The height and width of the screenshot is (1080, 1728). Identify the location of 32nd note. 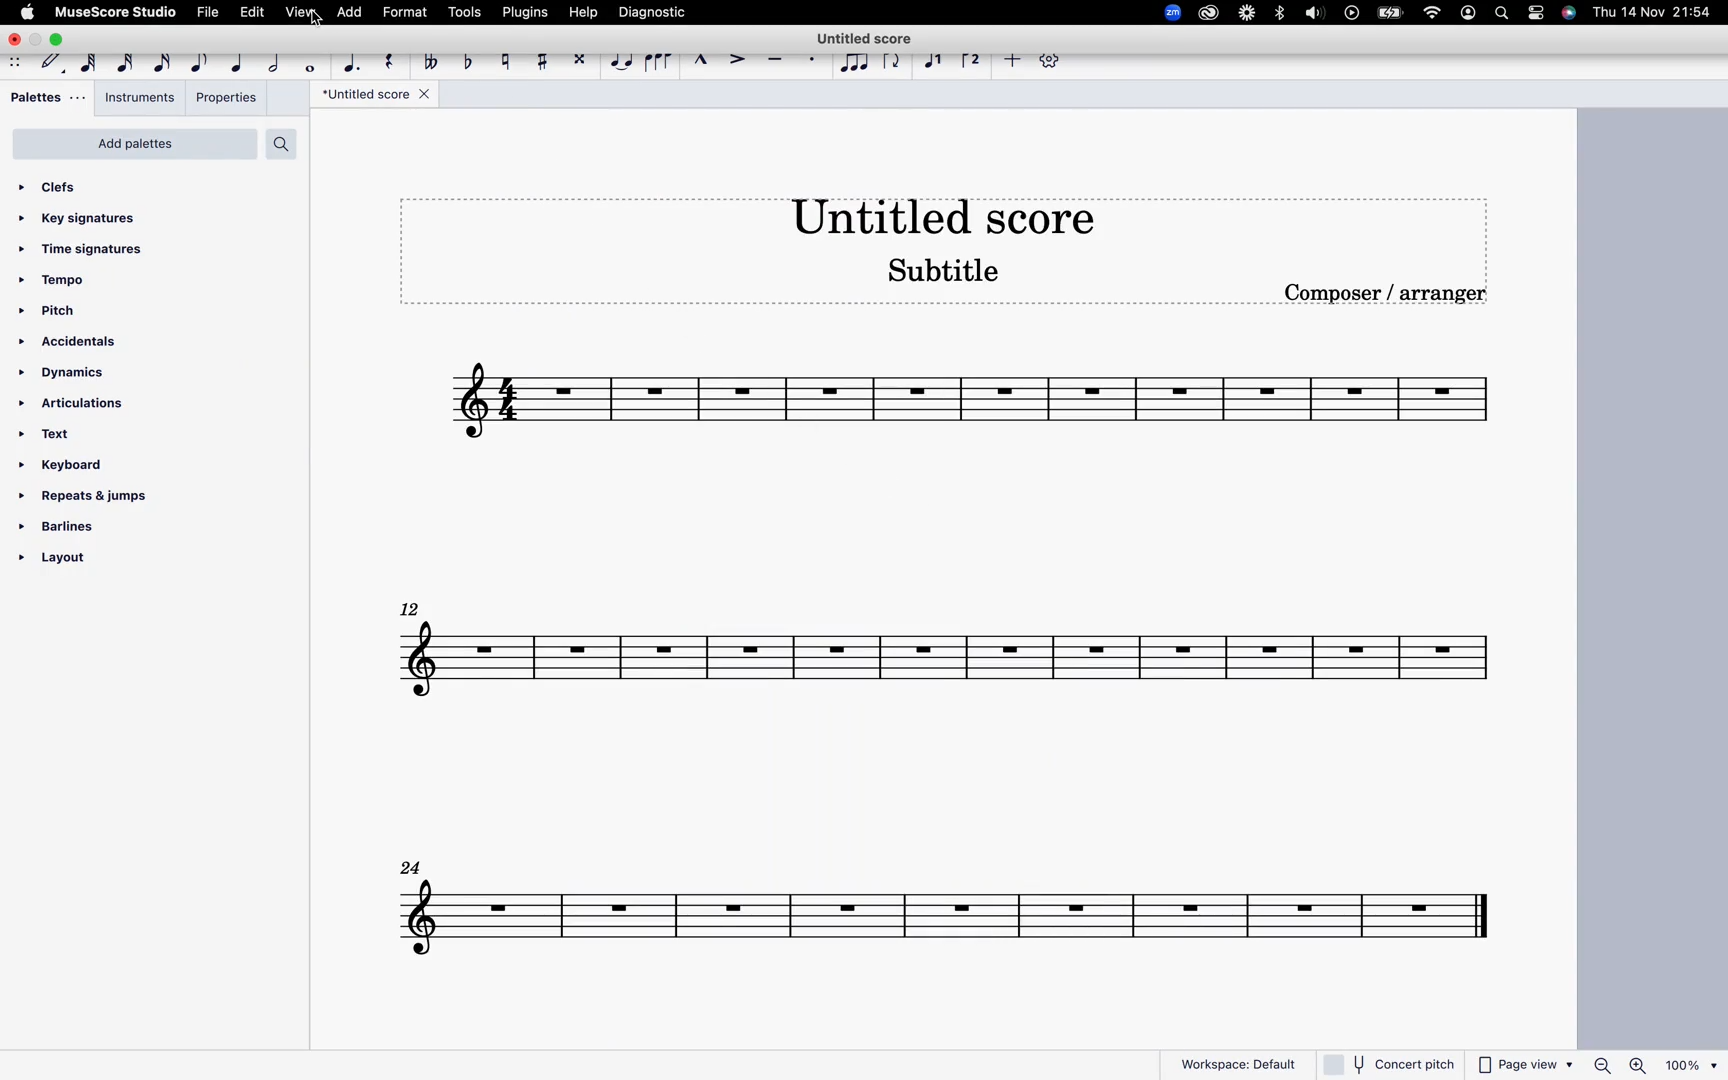
(123, 64).